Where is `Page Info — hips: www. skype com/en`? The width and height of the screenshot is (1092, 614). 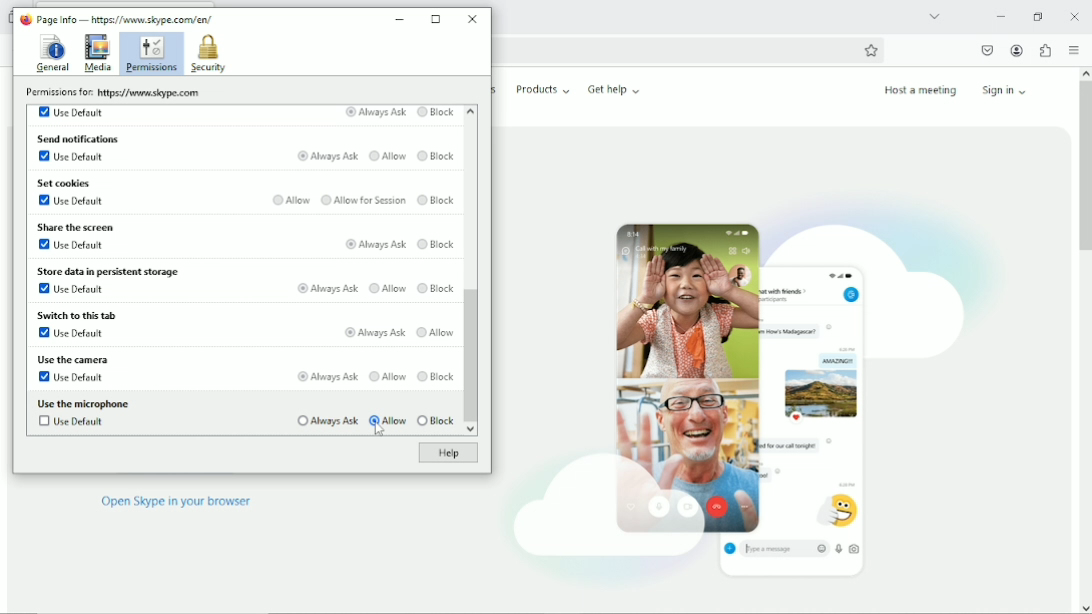 Page Info — hips: www. skype com/en is located at coordinates (122, 18).